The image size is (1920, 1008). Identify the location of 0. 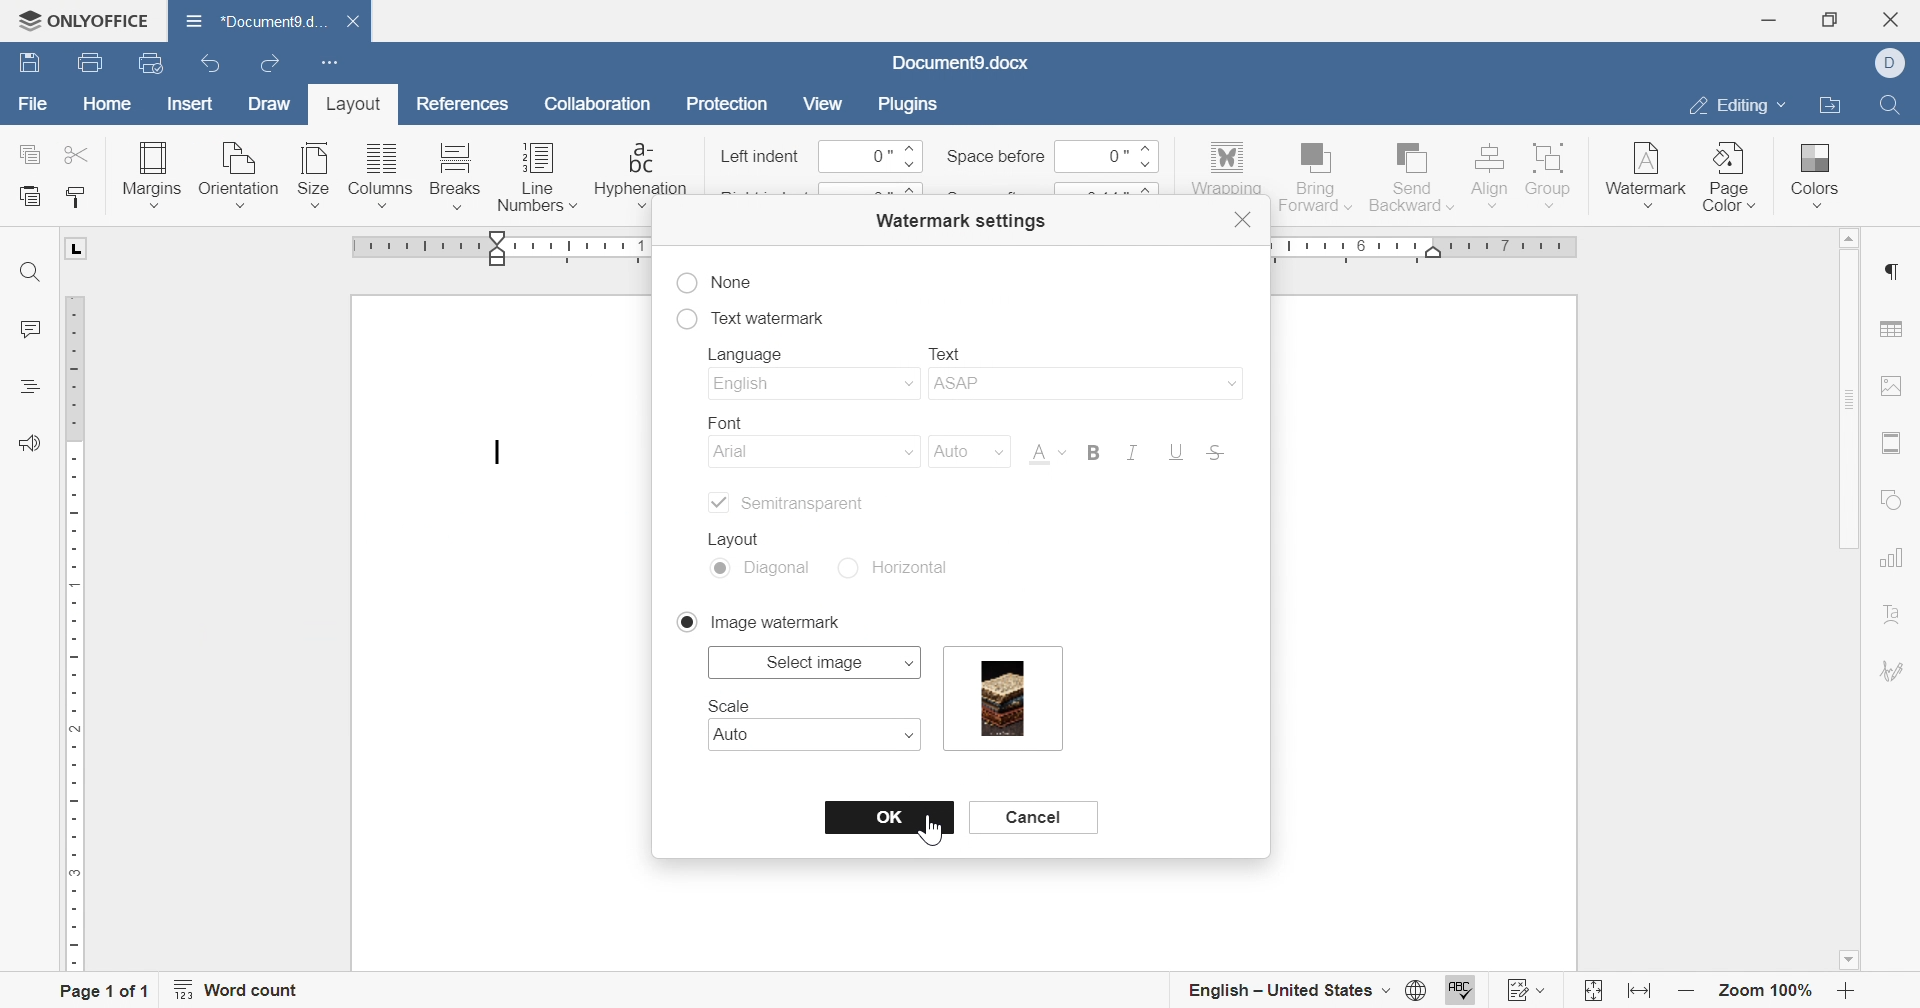
(1103, 155).